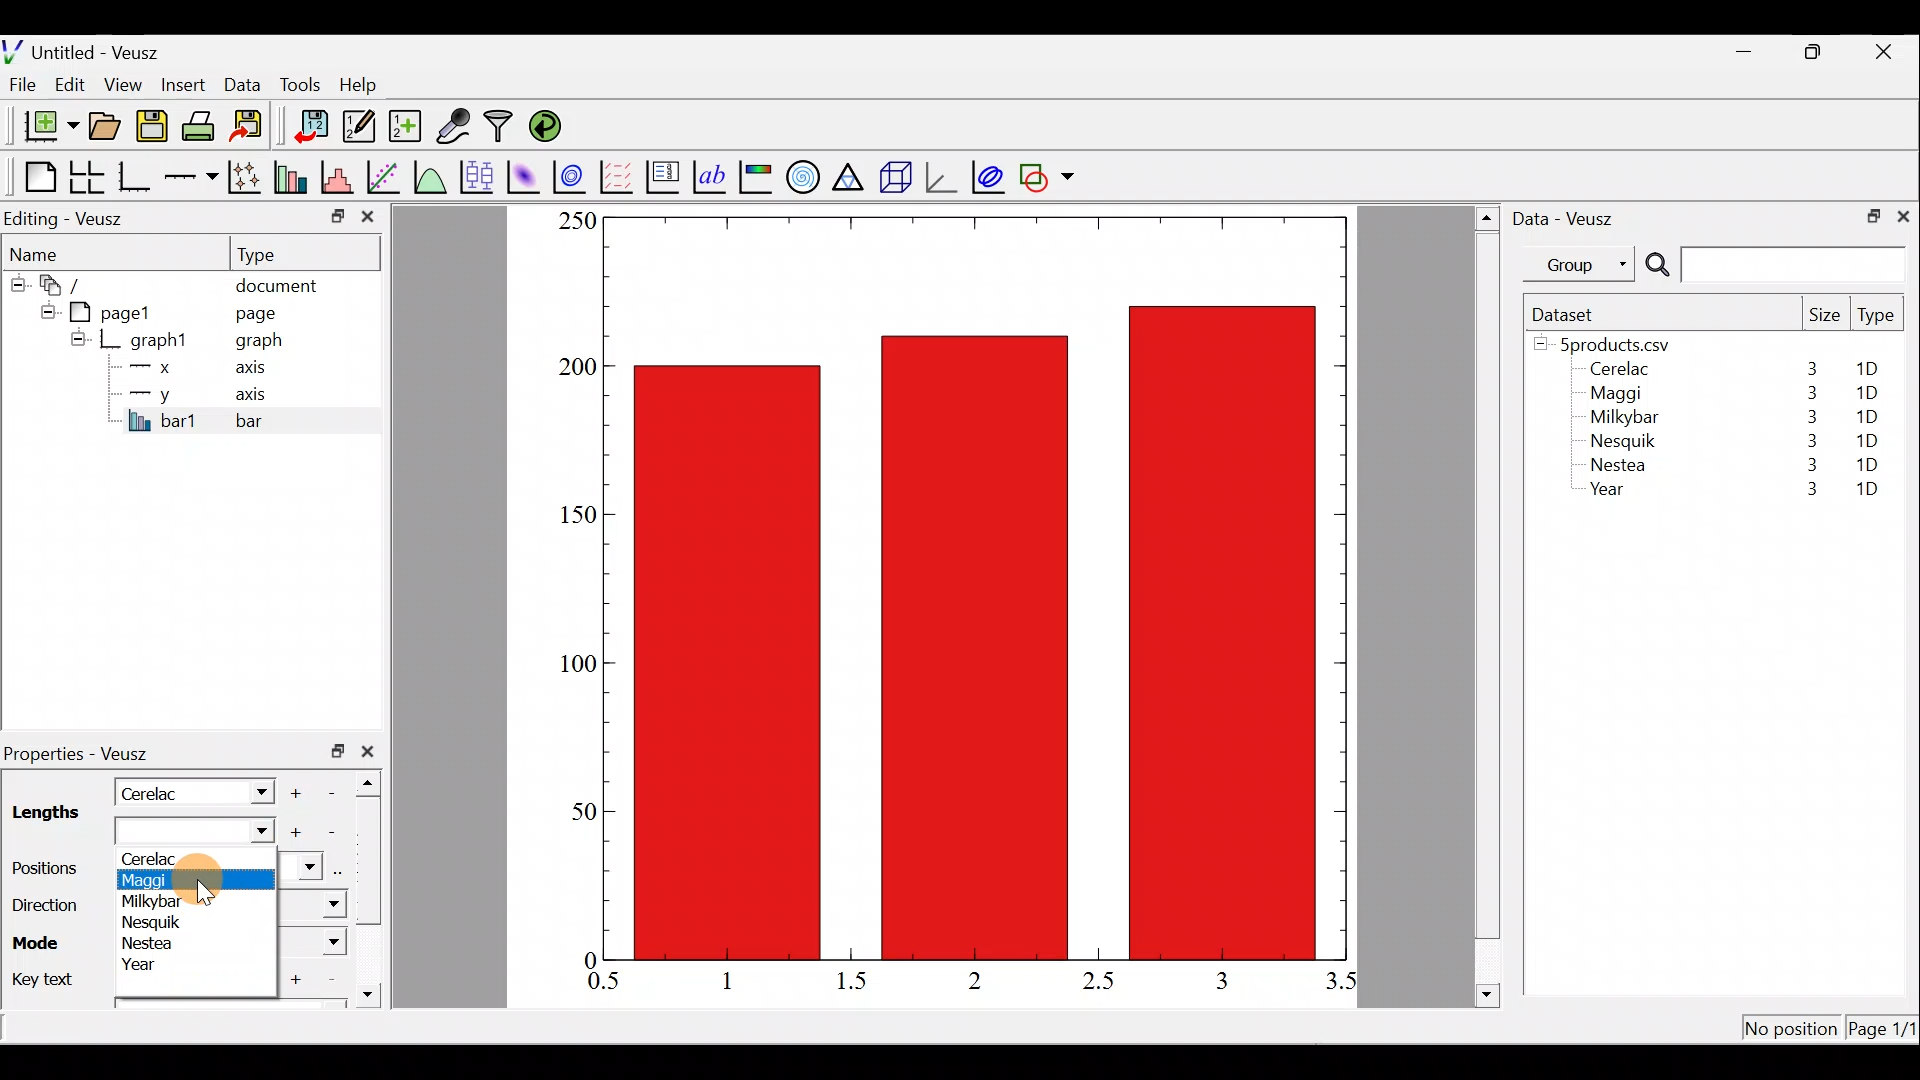 The height and width of the screenshot is (1080, 1920). Describe the element at coordinates (155, 791) in the screenshot. I see `Cerelac` at that location.